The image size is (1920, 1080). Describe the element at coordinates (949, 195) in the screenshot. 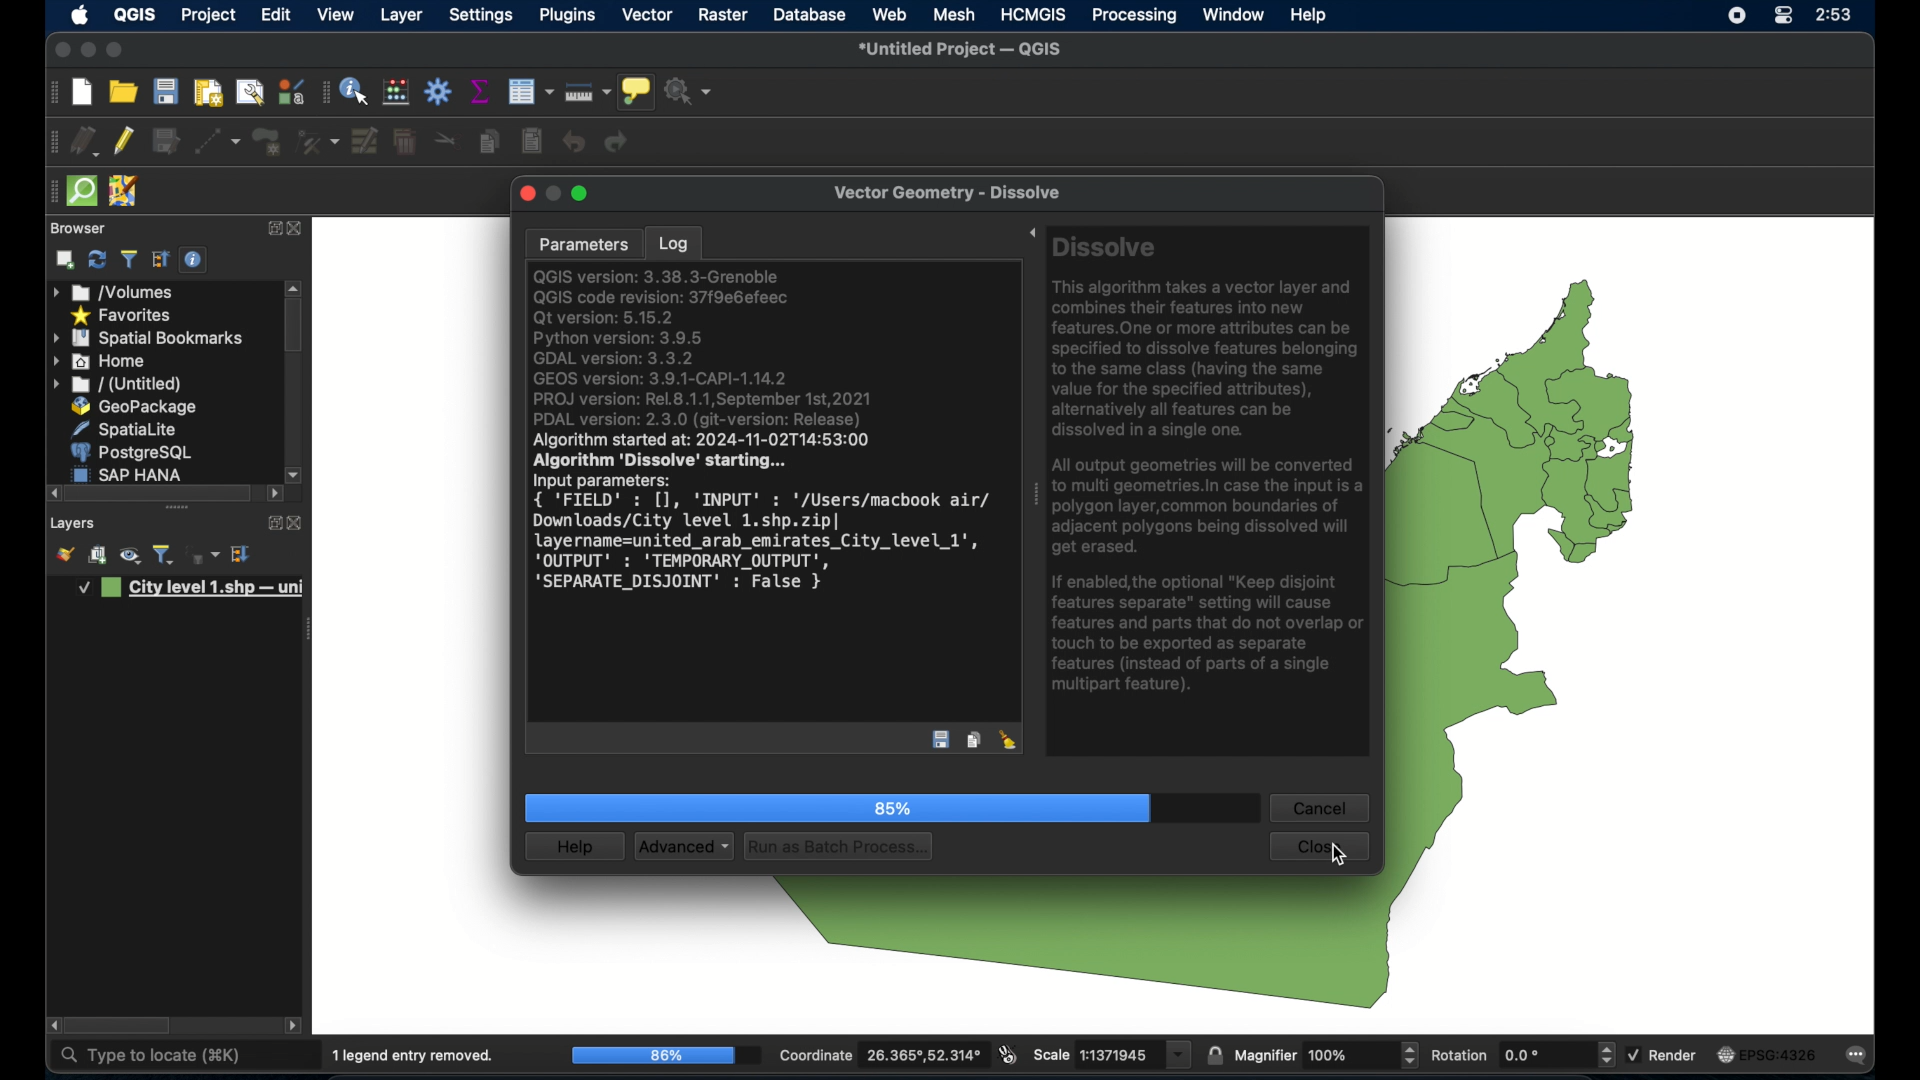

I see `vector geometry - dissolve` at that location.